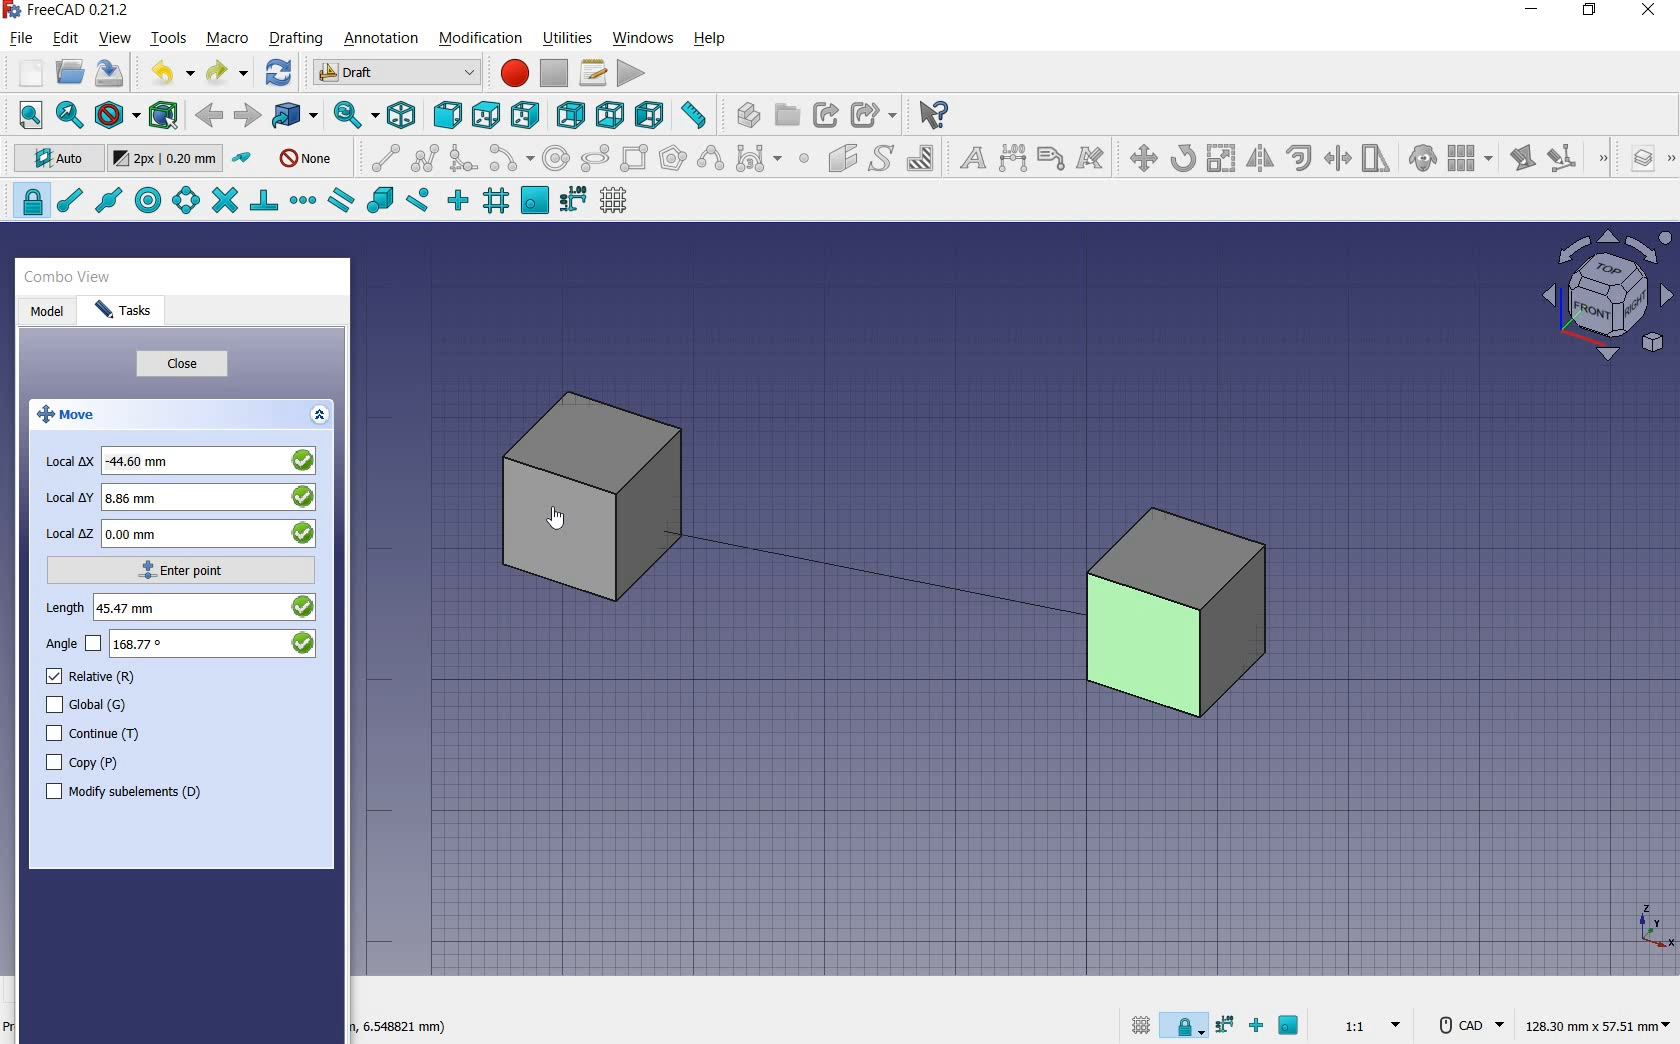  What do you see at coordinates (305, 160) in the screenshot?
I see `autogroup off` at bounding box center [305, 160].